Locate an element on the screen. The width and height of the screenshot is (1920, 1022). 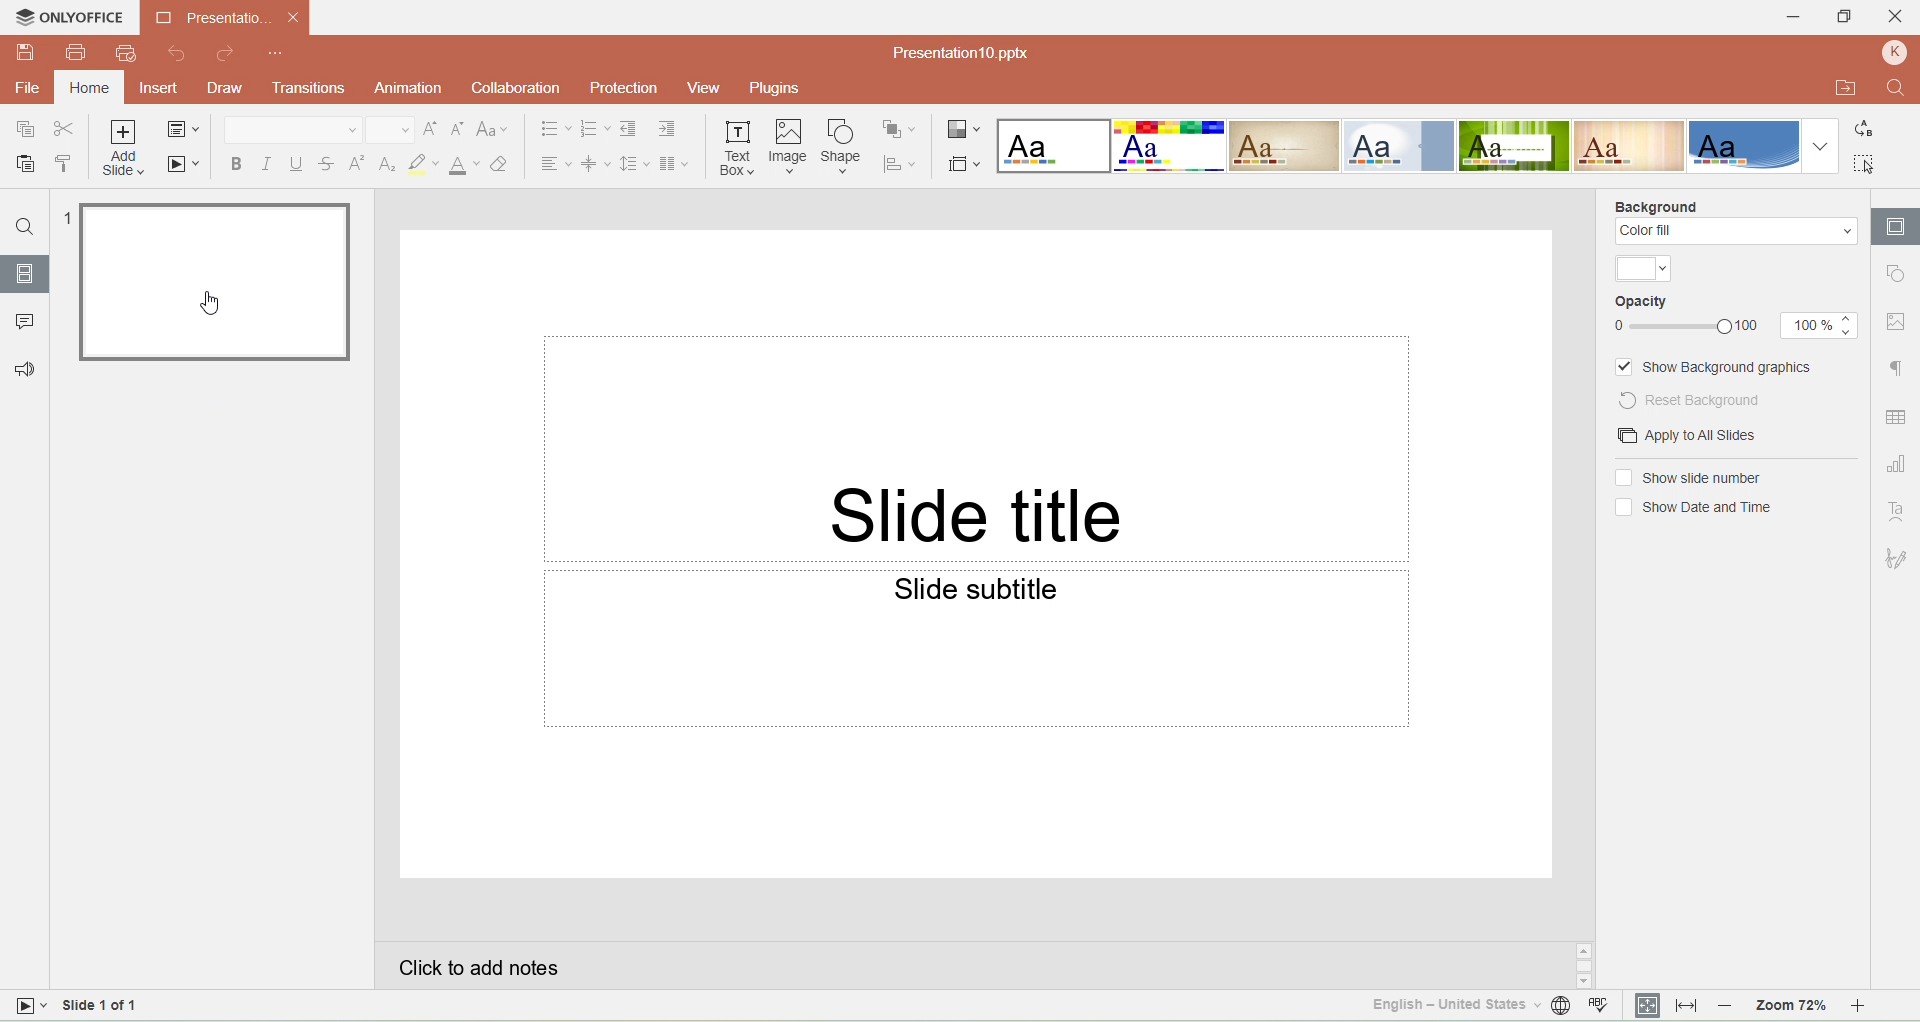
Zoom 72% is located at coordinates (1786, 1007).